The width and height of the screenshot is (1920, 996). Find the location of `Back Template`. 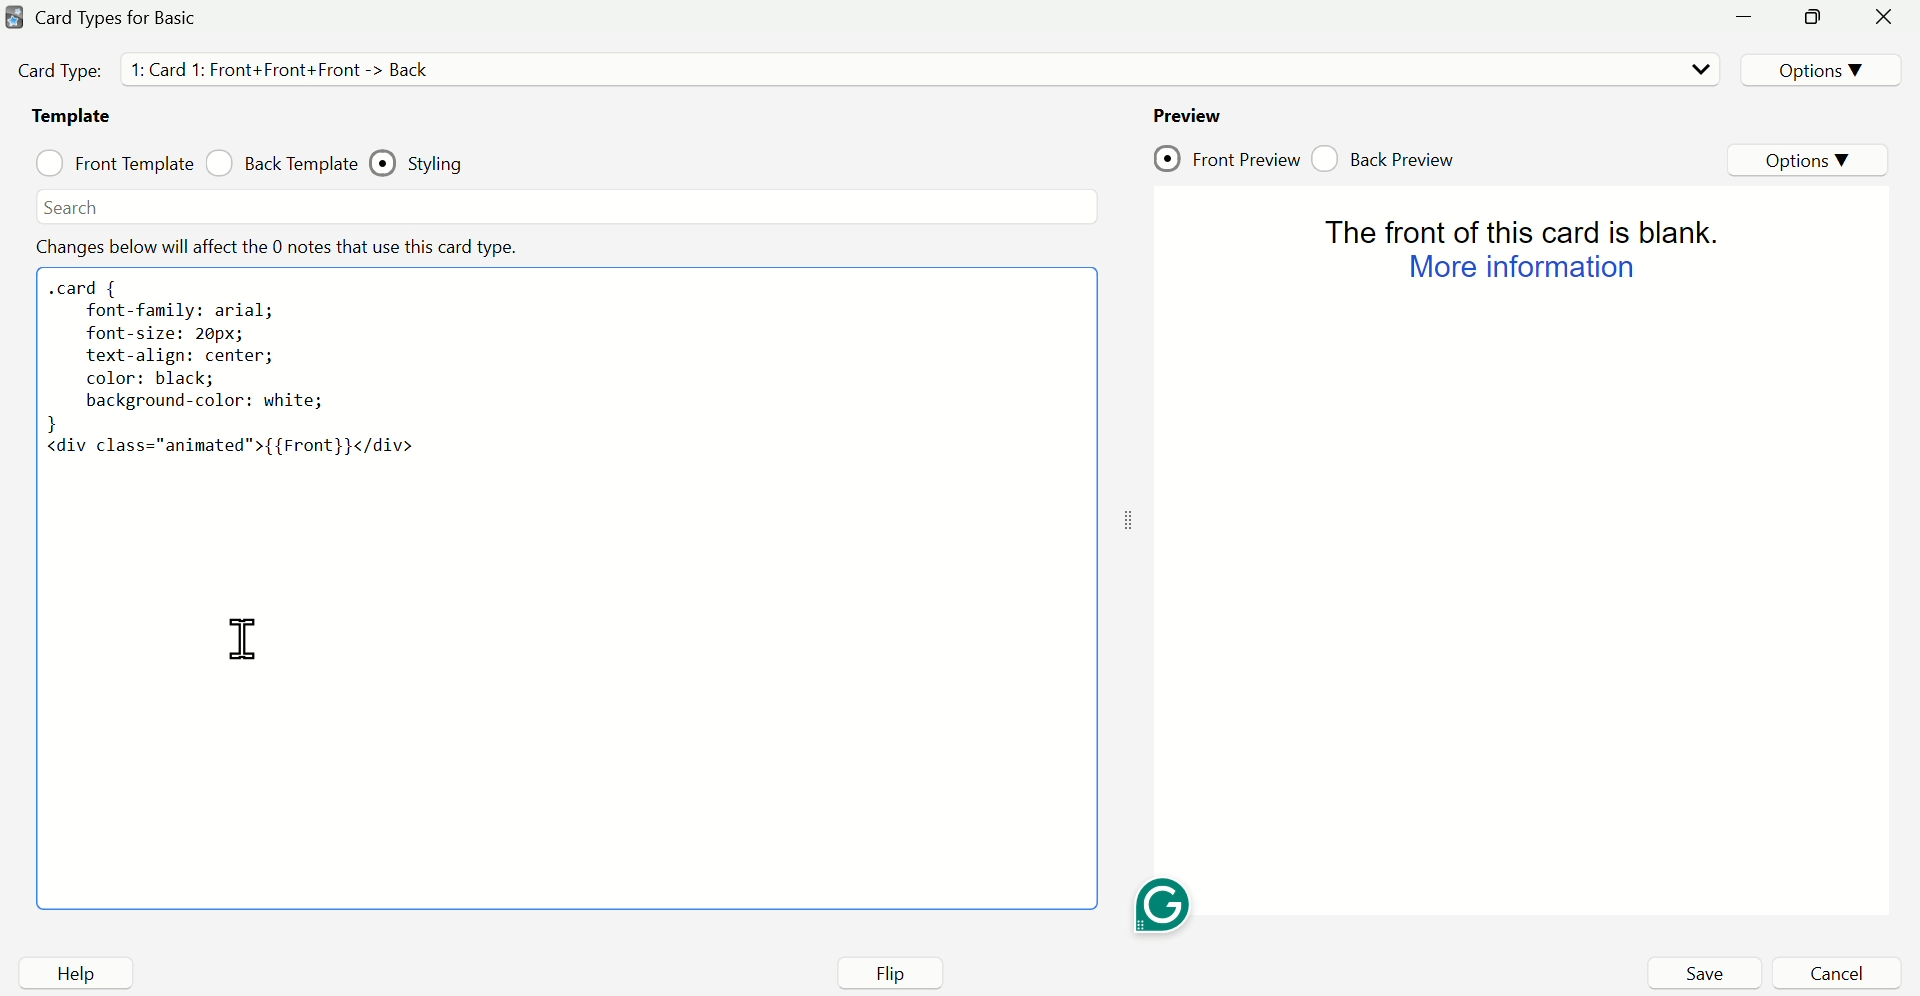

Back Template is located at coordinates (281, 166).